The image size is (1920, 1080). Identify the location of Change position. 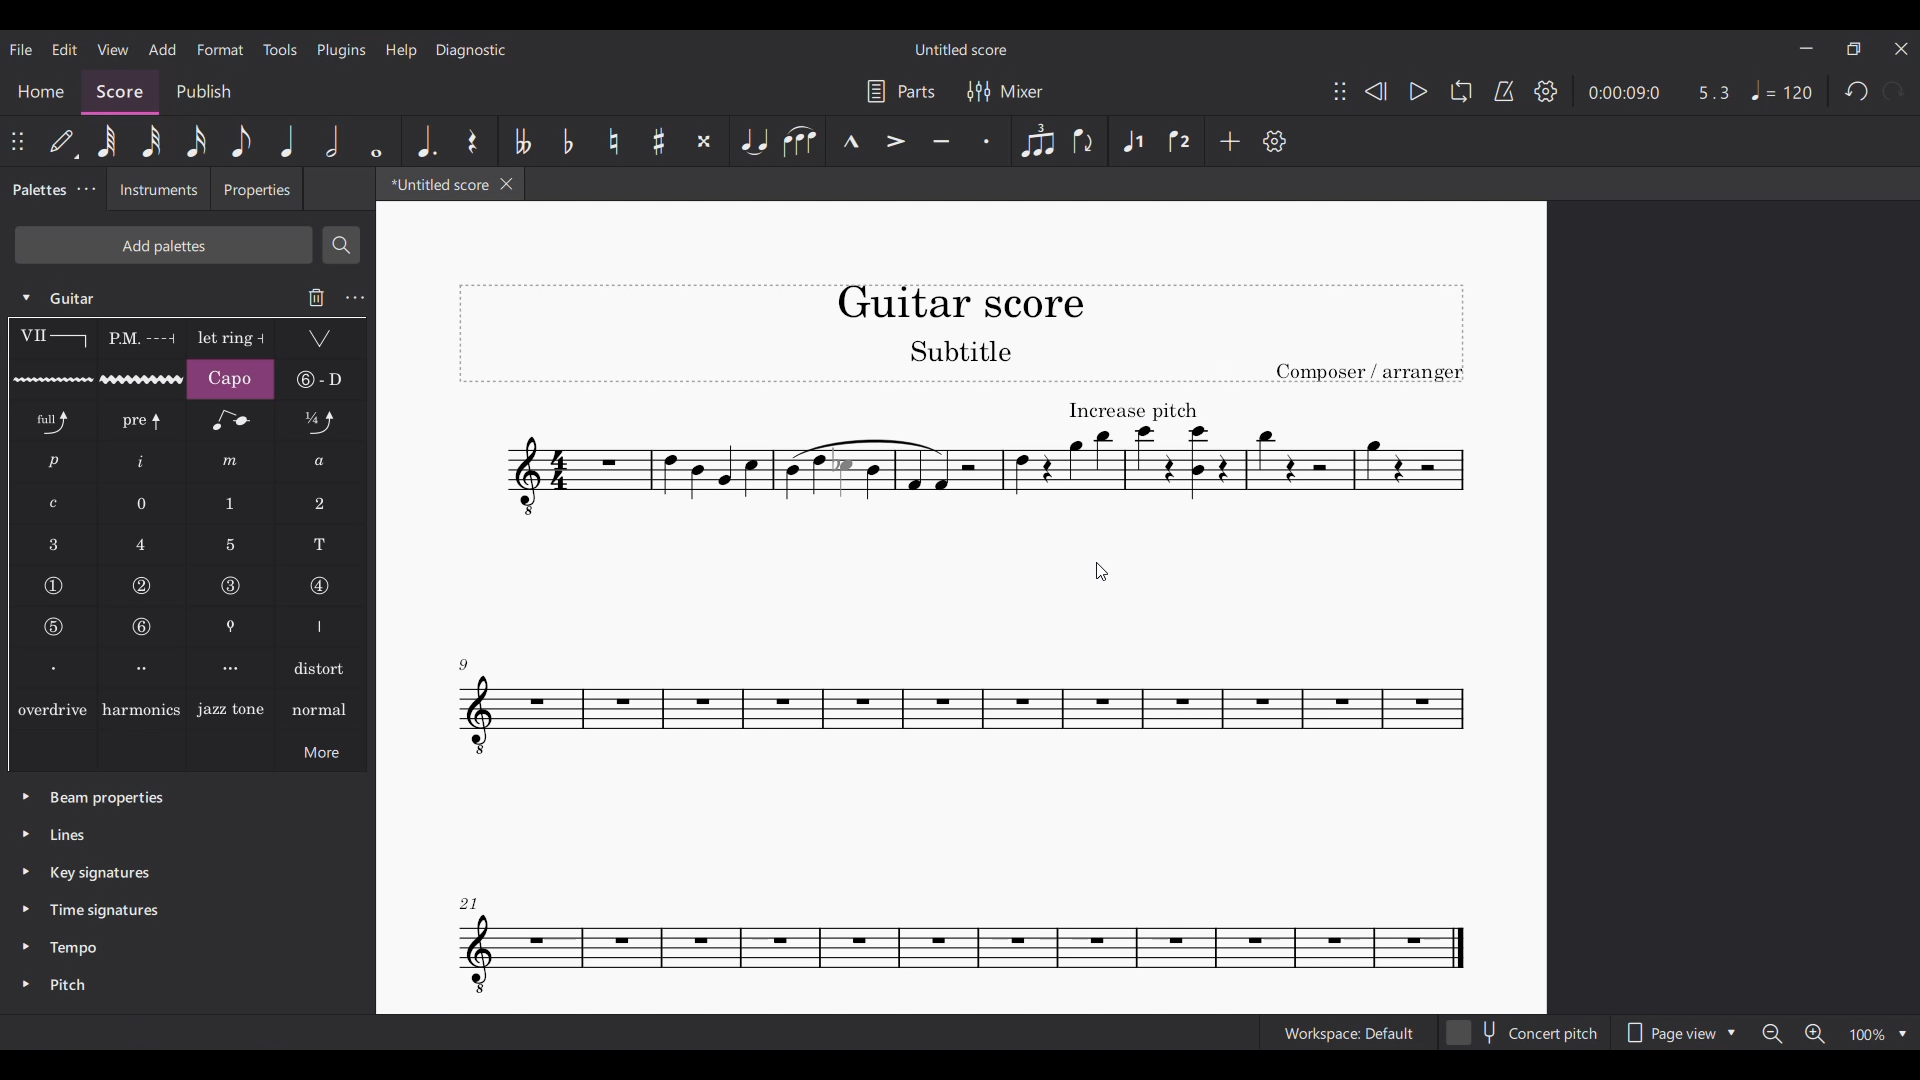
(17, 141).